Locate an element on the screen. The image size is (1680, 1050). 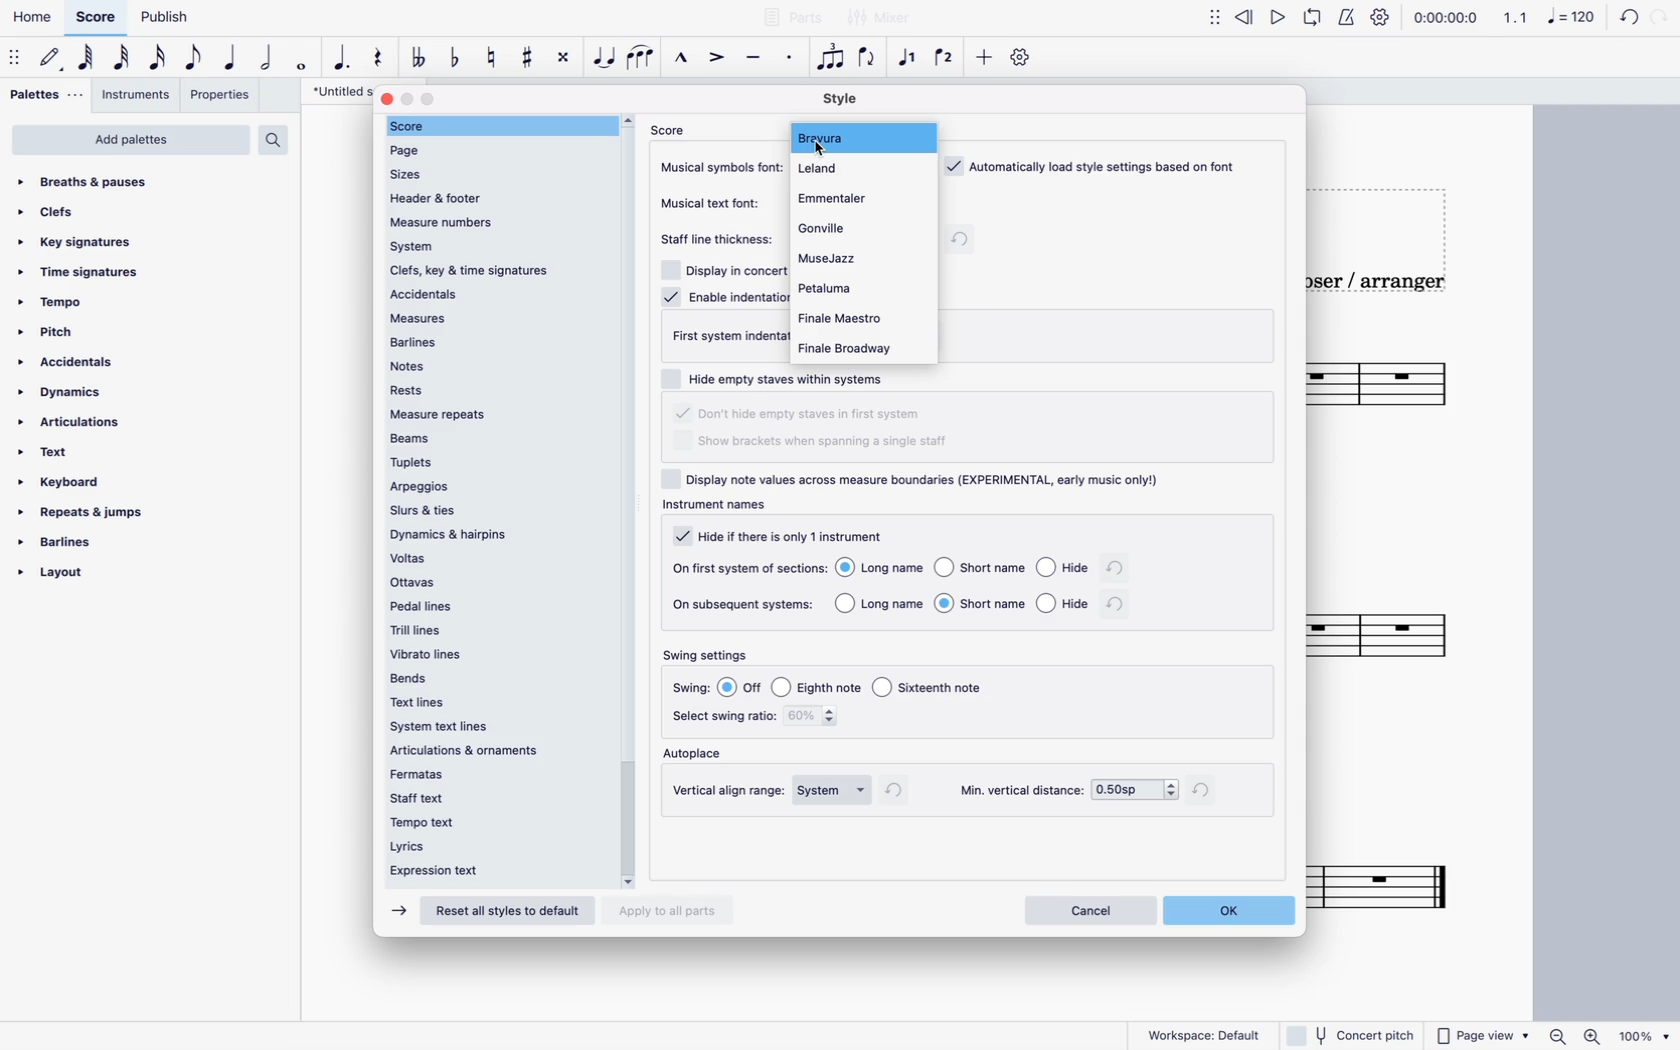
slur is located at coordinates (642, 61).